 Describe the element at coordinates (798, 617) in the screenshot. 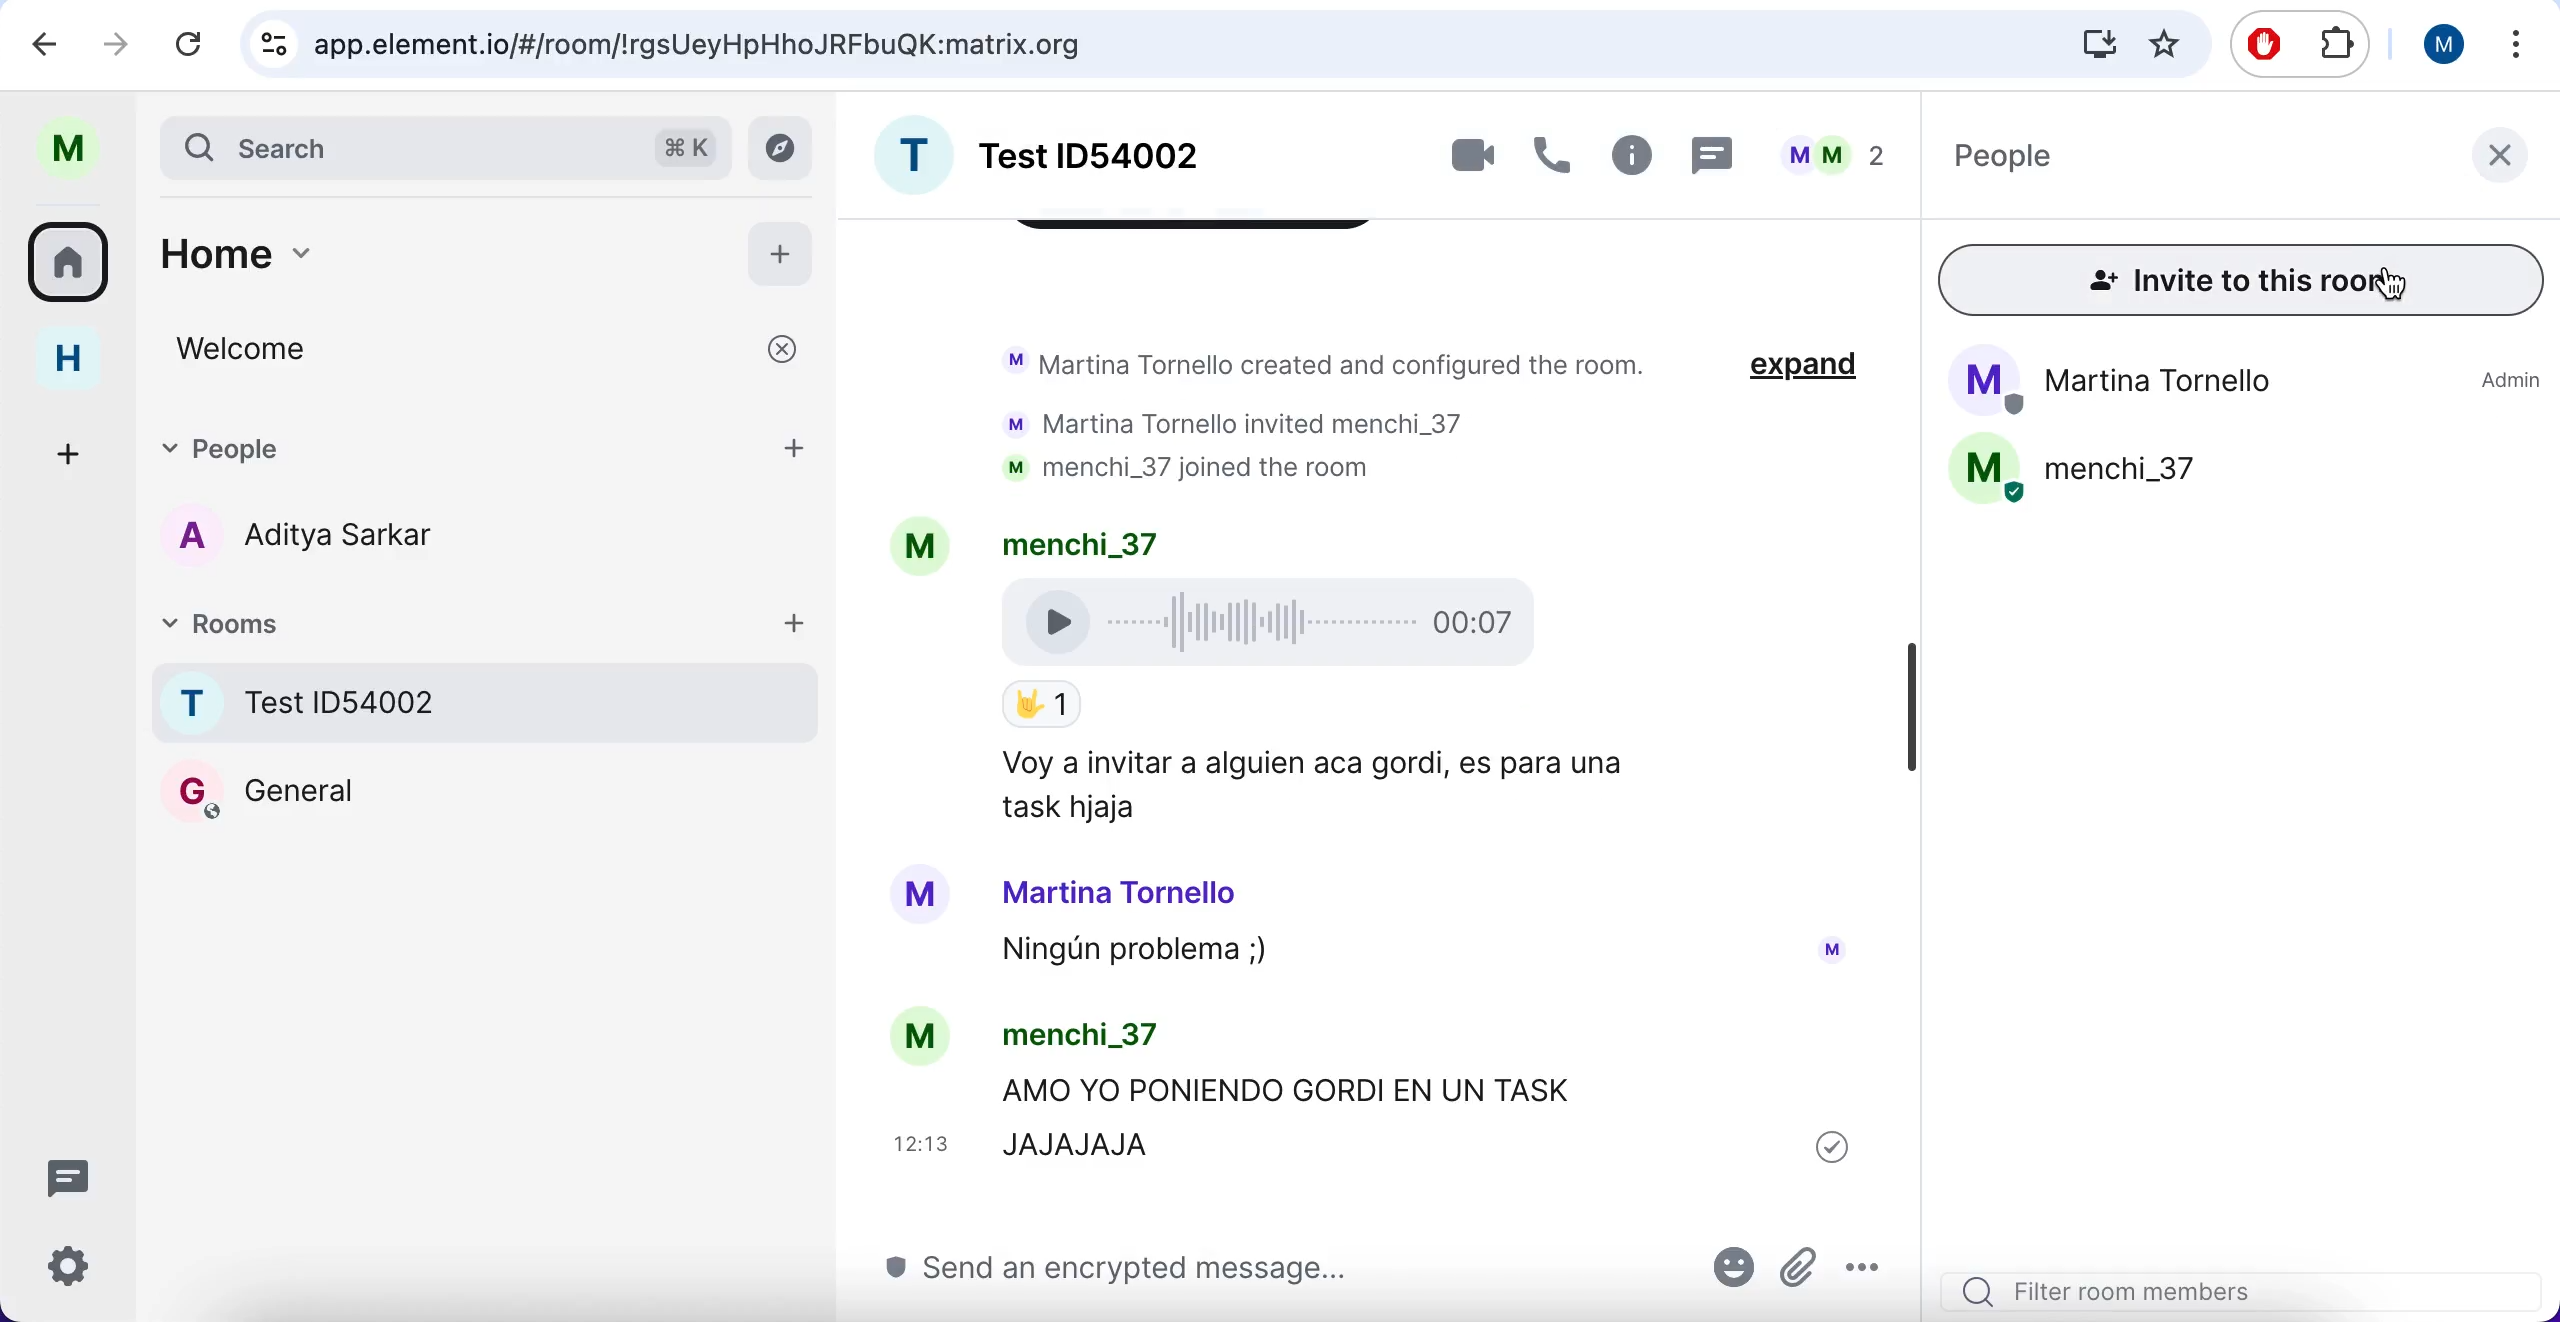

I see `add` at that location.